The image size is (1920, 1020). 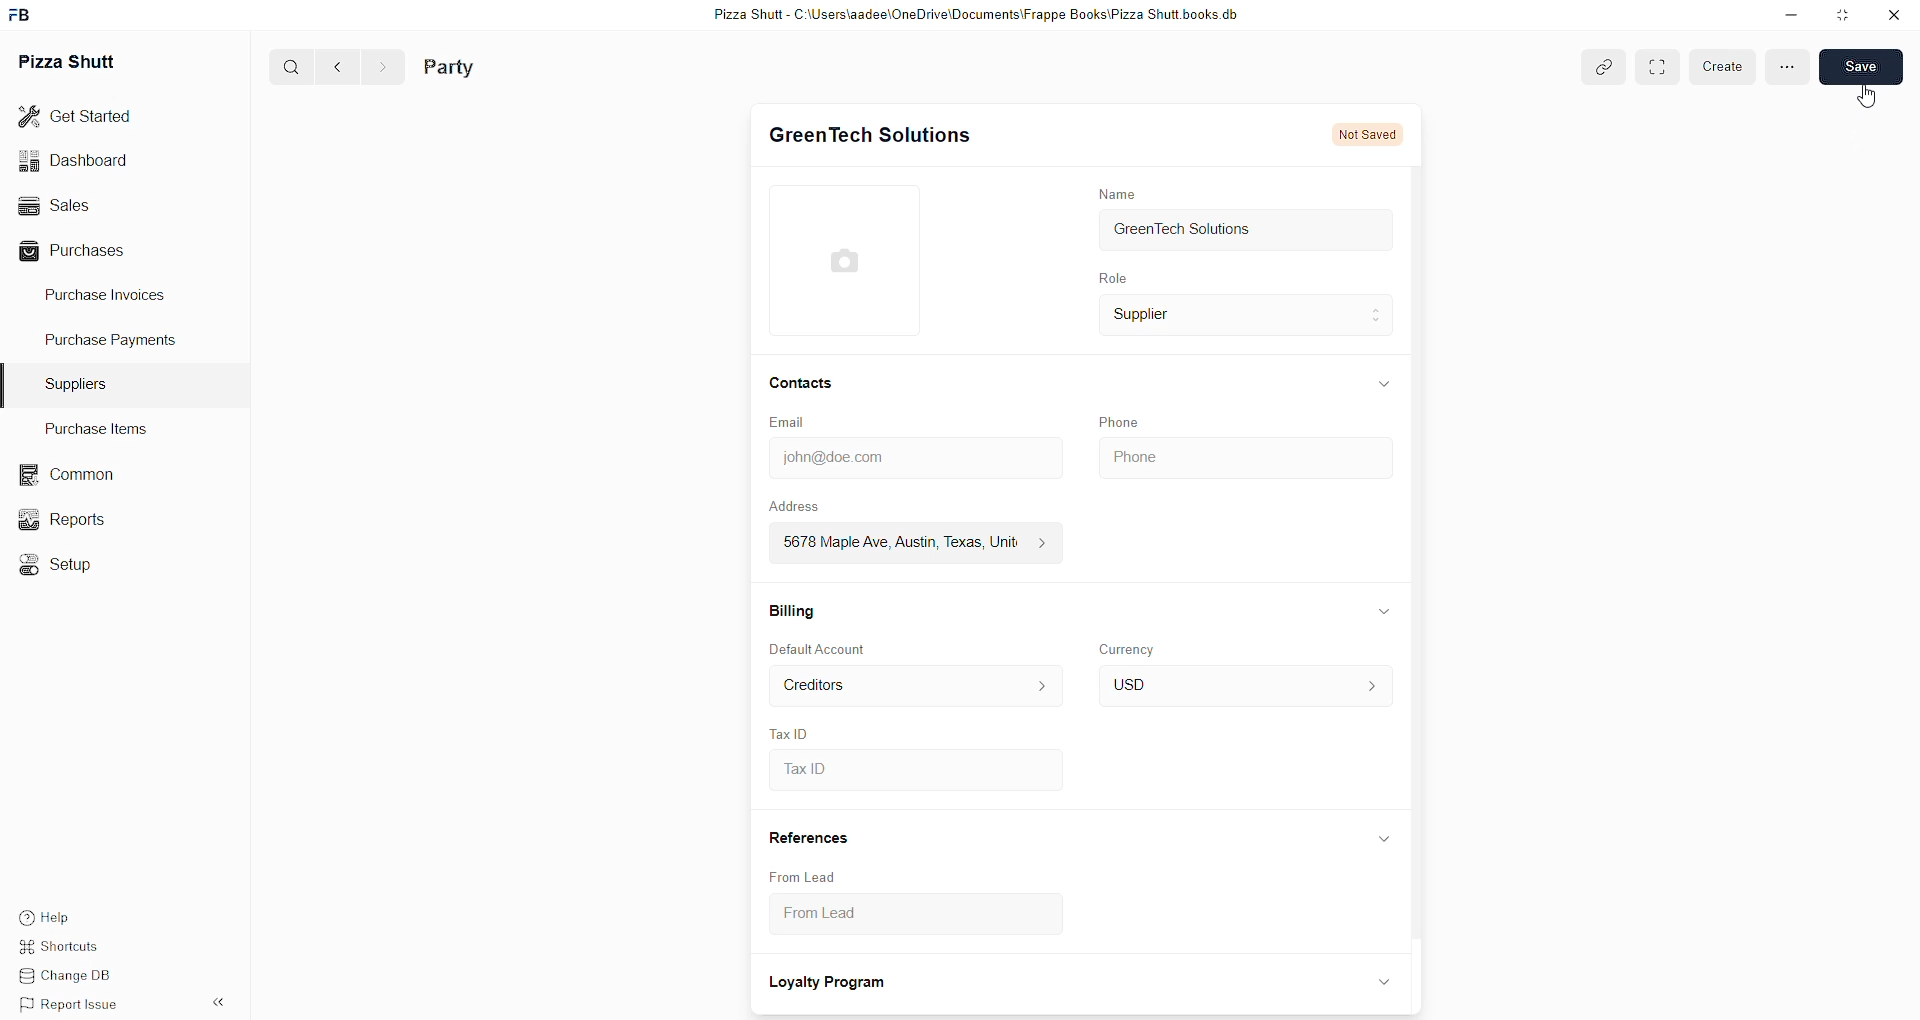 I want to click on Purchase Invoices, so click(x=113, y=299).